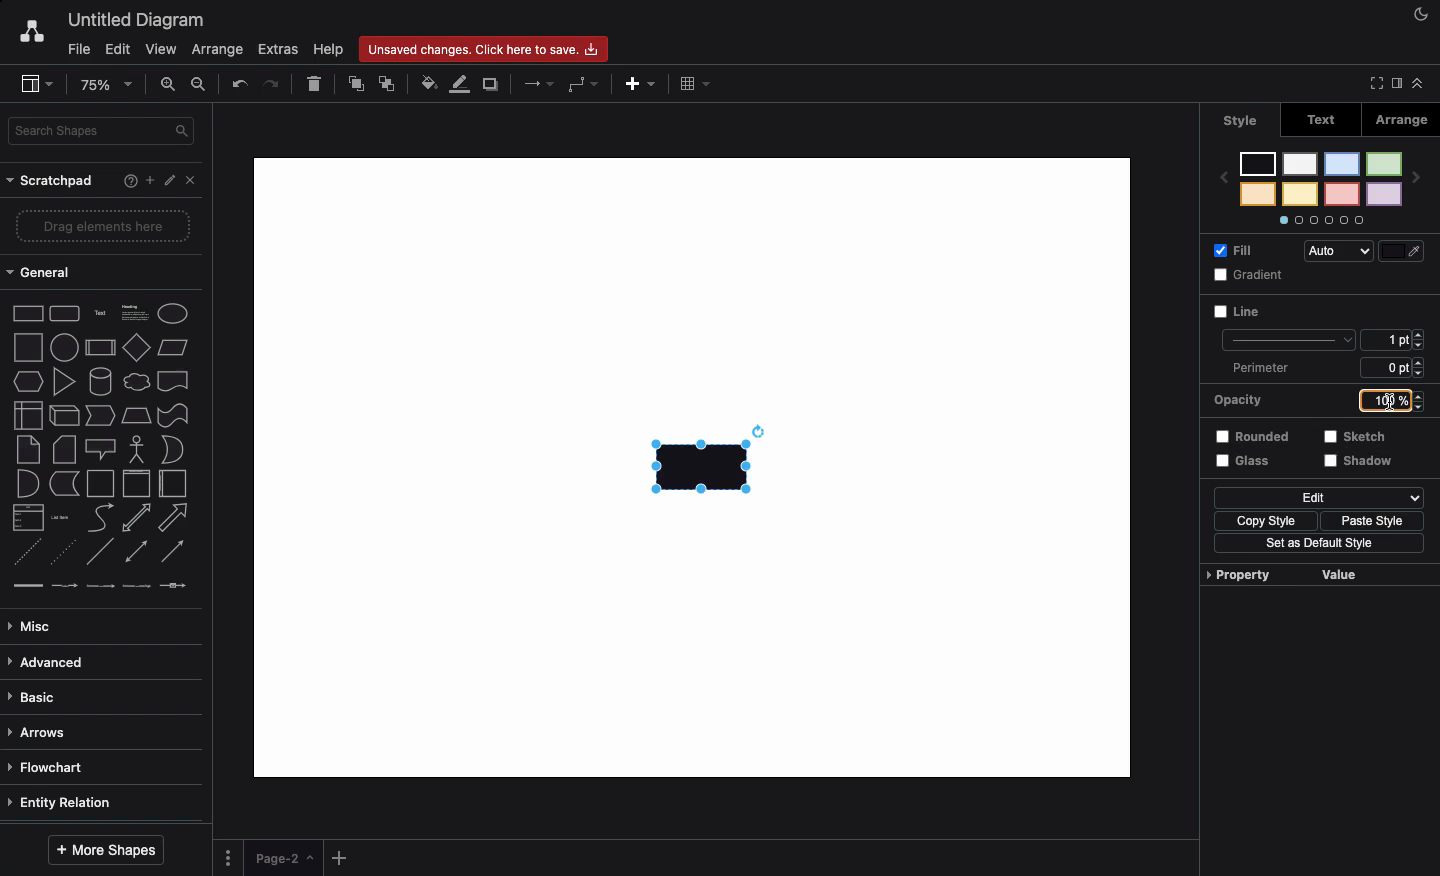 The width and height of the screenshot is (1440, 876). I want to click on Cursor, so click(1385, 407).